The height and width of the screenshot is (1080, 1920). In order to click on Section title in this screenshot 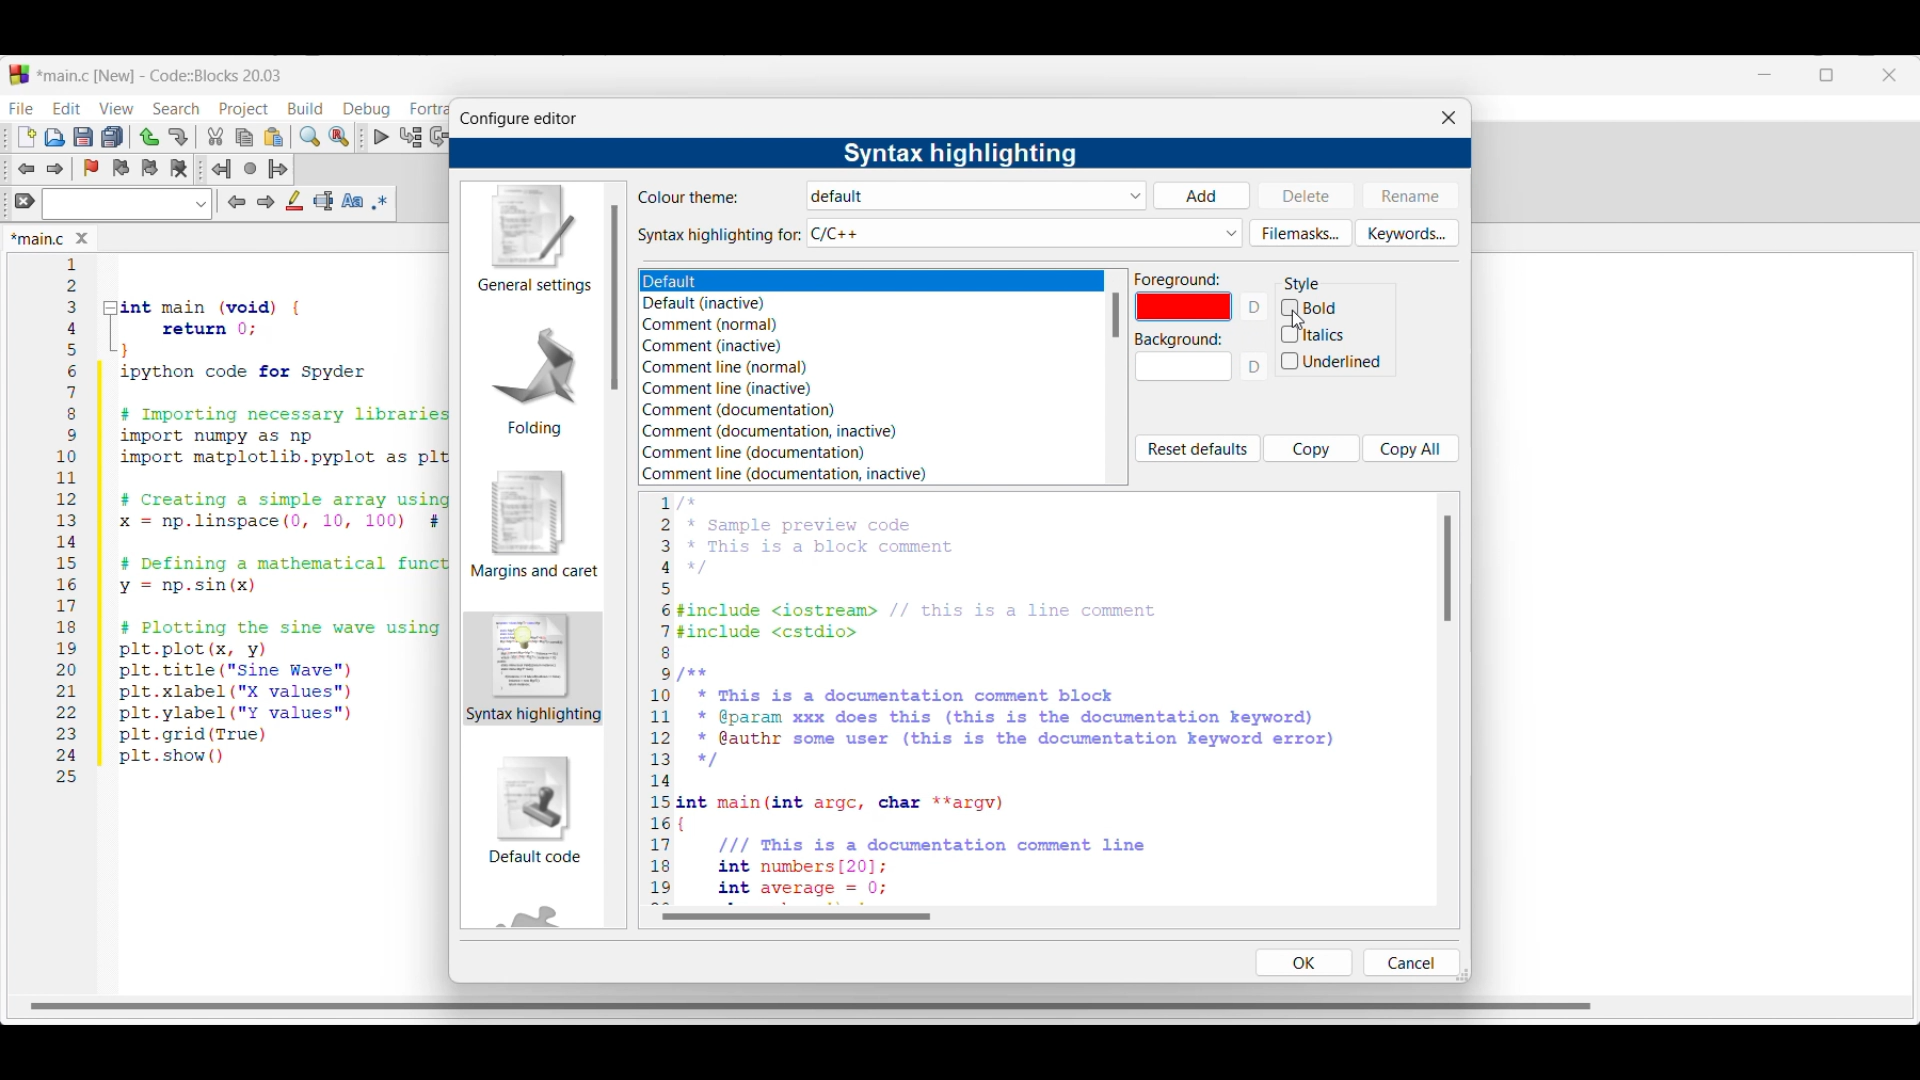, I will do `click(1302, 284)`.